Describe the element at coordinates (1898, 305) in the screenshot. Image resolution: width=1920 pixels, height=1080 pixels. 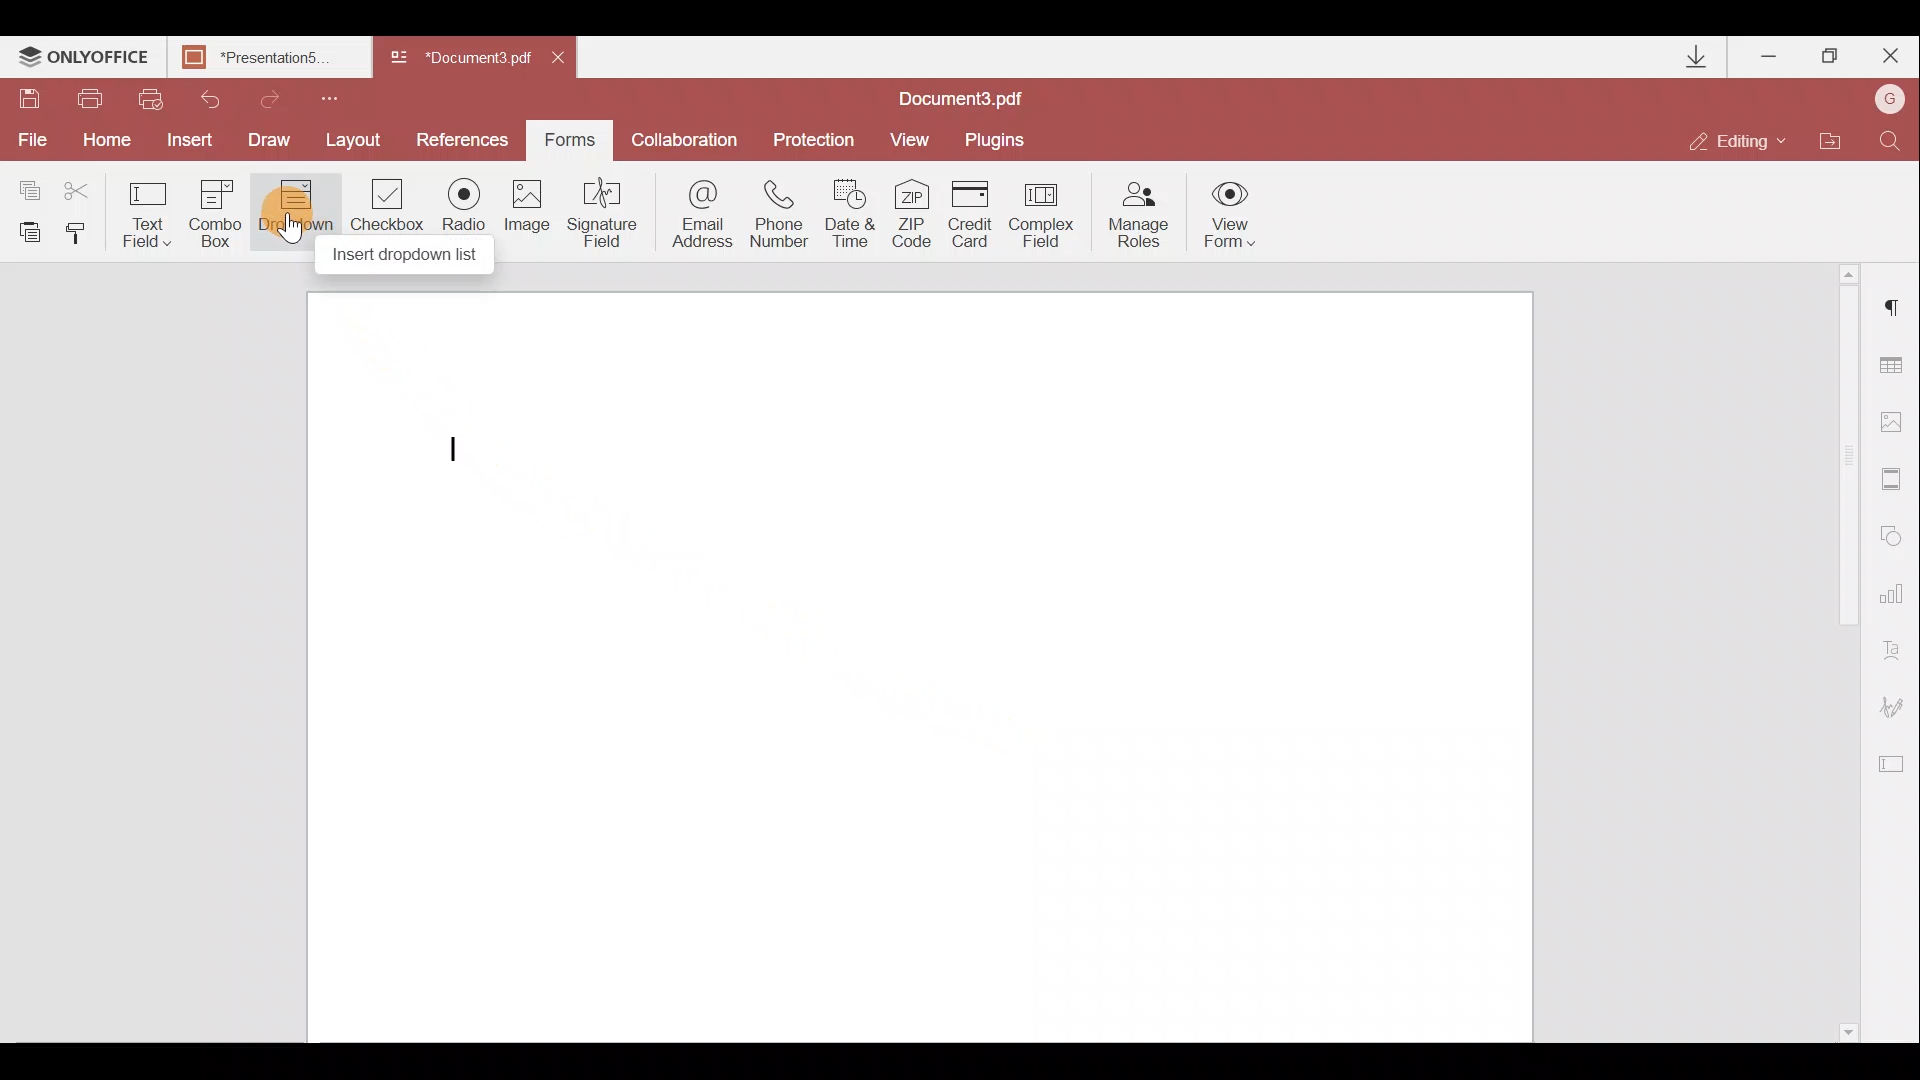
I see `Paragraph settings` at that location.